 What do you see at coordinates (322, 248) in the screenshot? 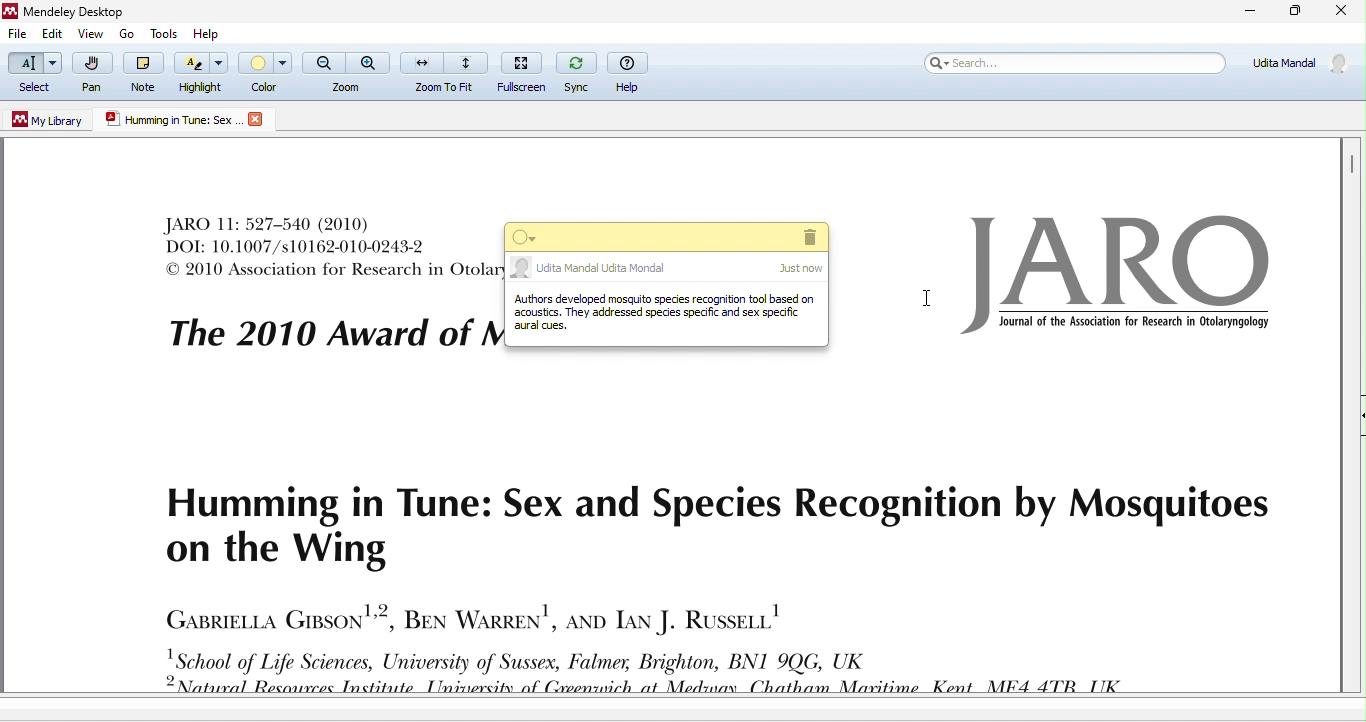
I see `Journal text` at bounding box center [322, 248].